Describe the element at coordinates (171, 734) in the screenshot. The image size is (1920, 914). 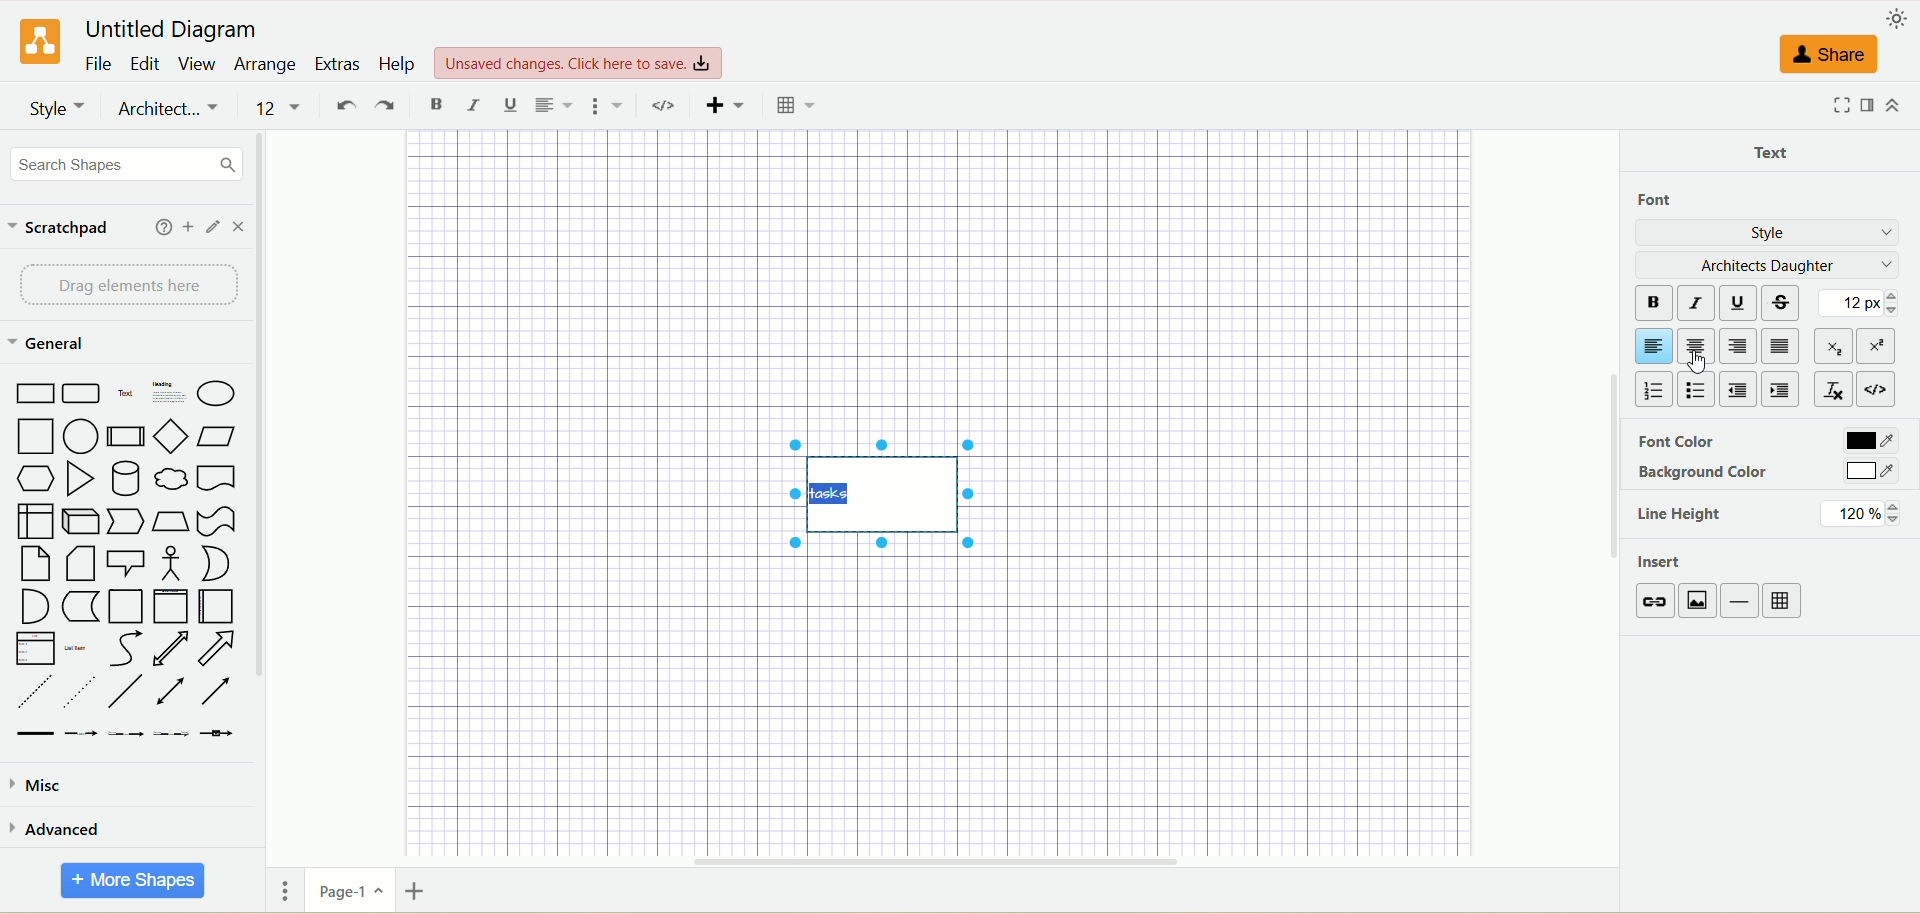
I see `Arrow with Triple Break` at that location.